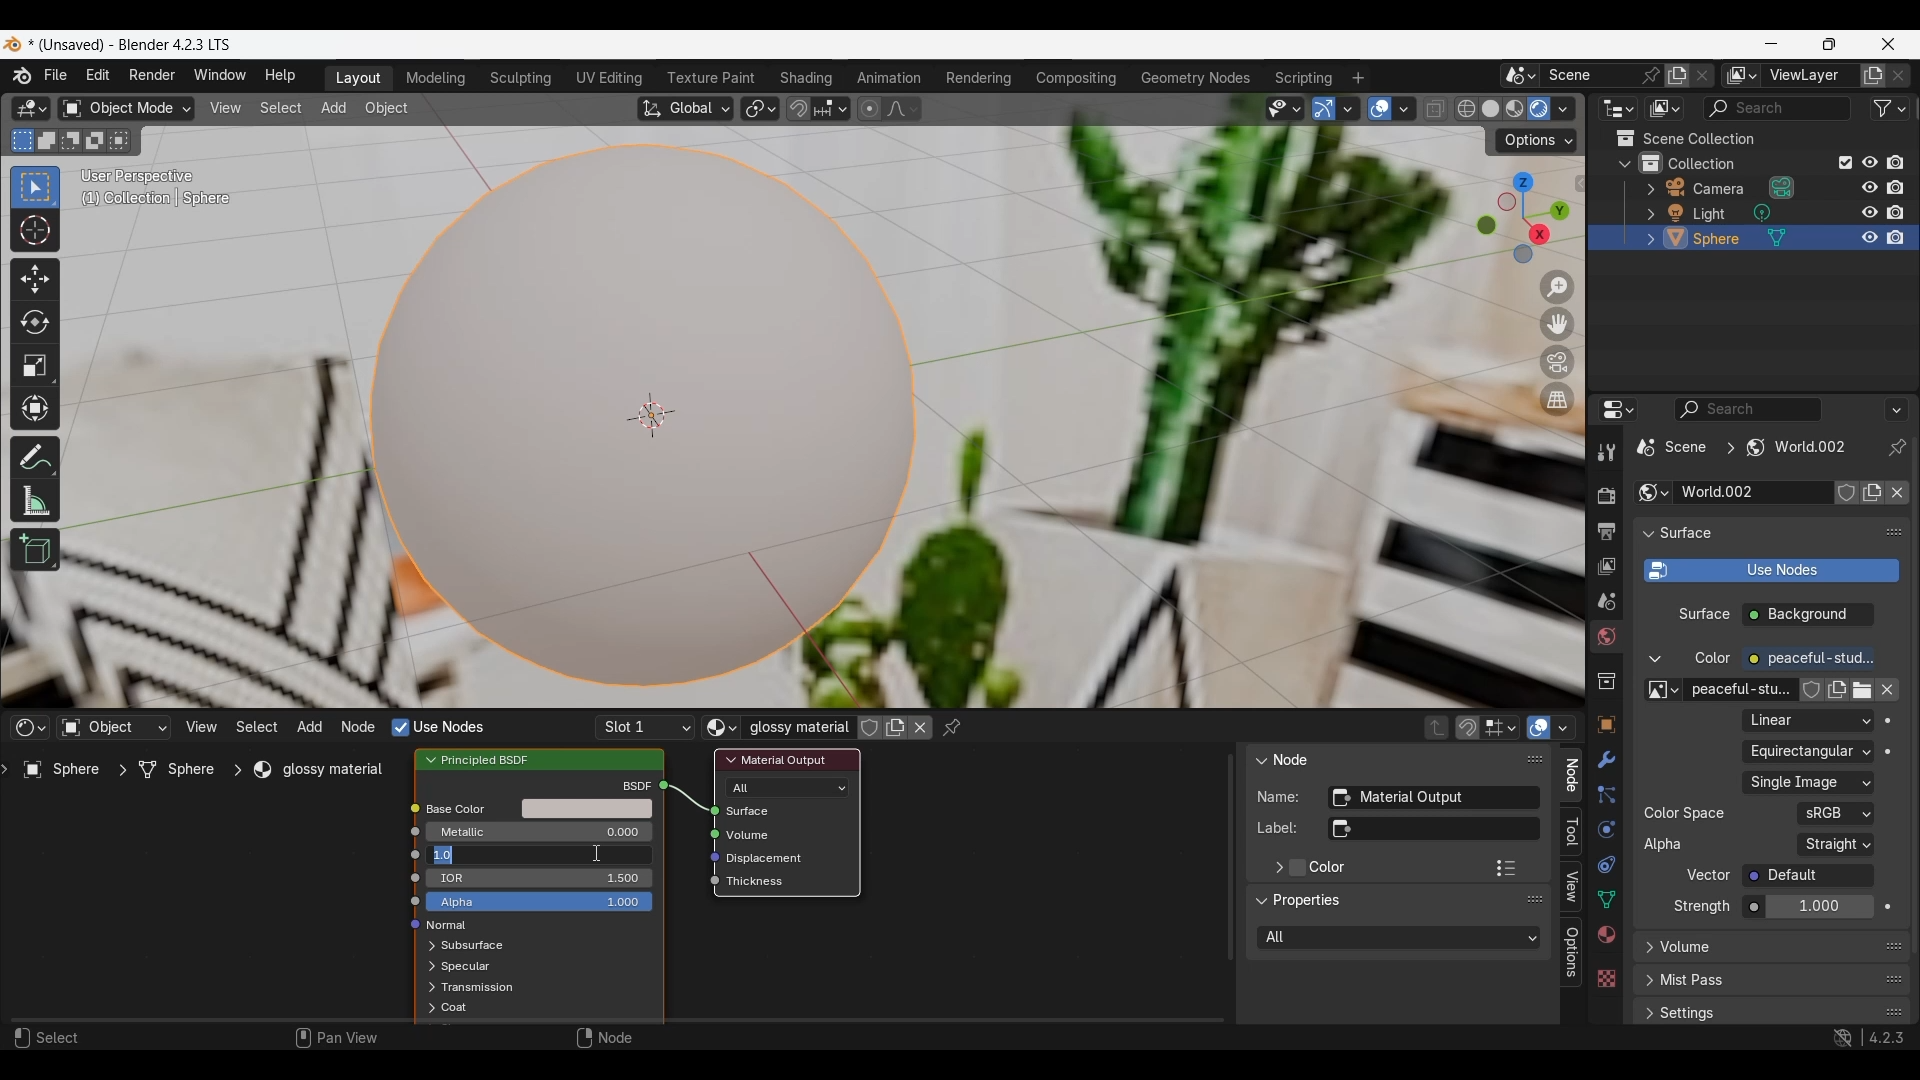 The image size is (1920, 1080). I want to click on Expand, so click(1276, 867).